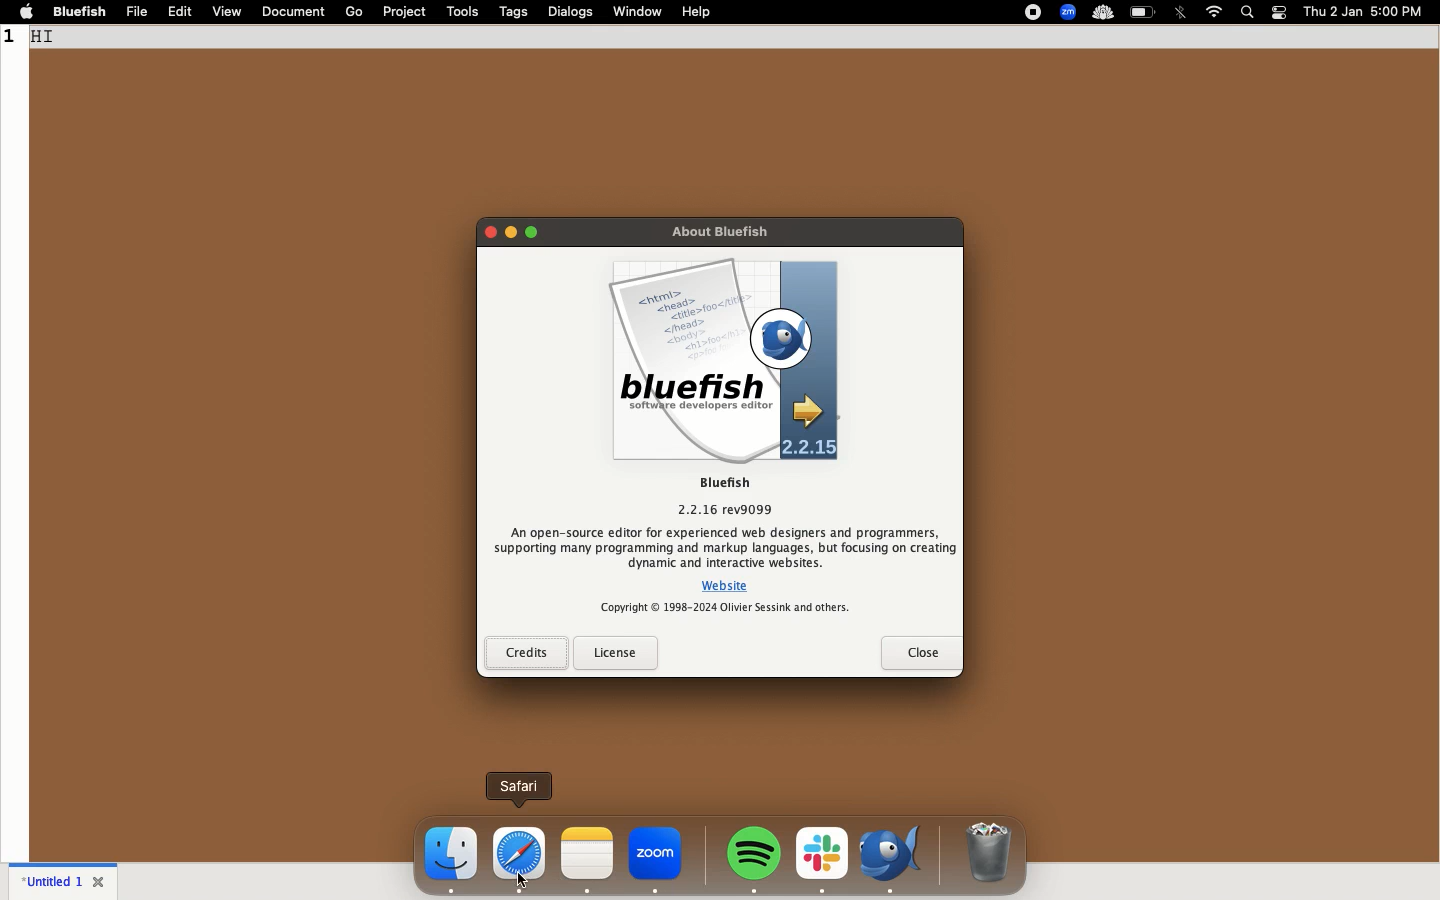 The width and height of the screenshot is (1440, 900). Describe the element at coordinates (53, 883) in the screenshot. I see `untitled 1` at that location.